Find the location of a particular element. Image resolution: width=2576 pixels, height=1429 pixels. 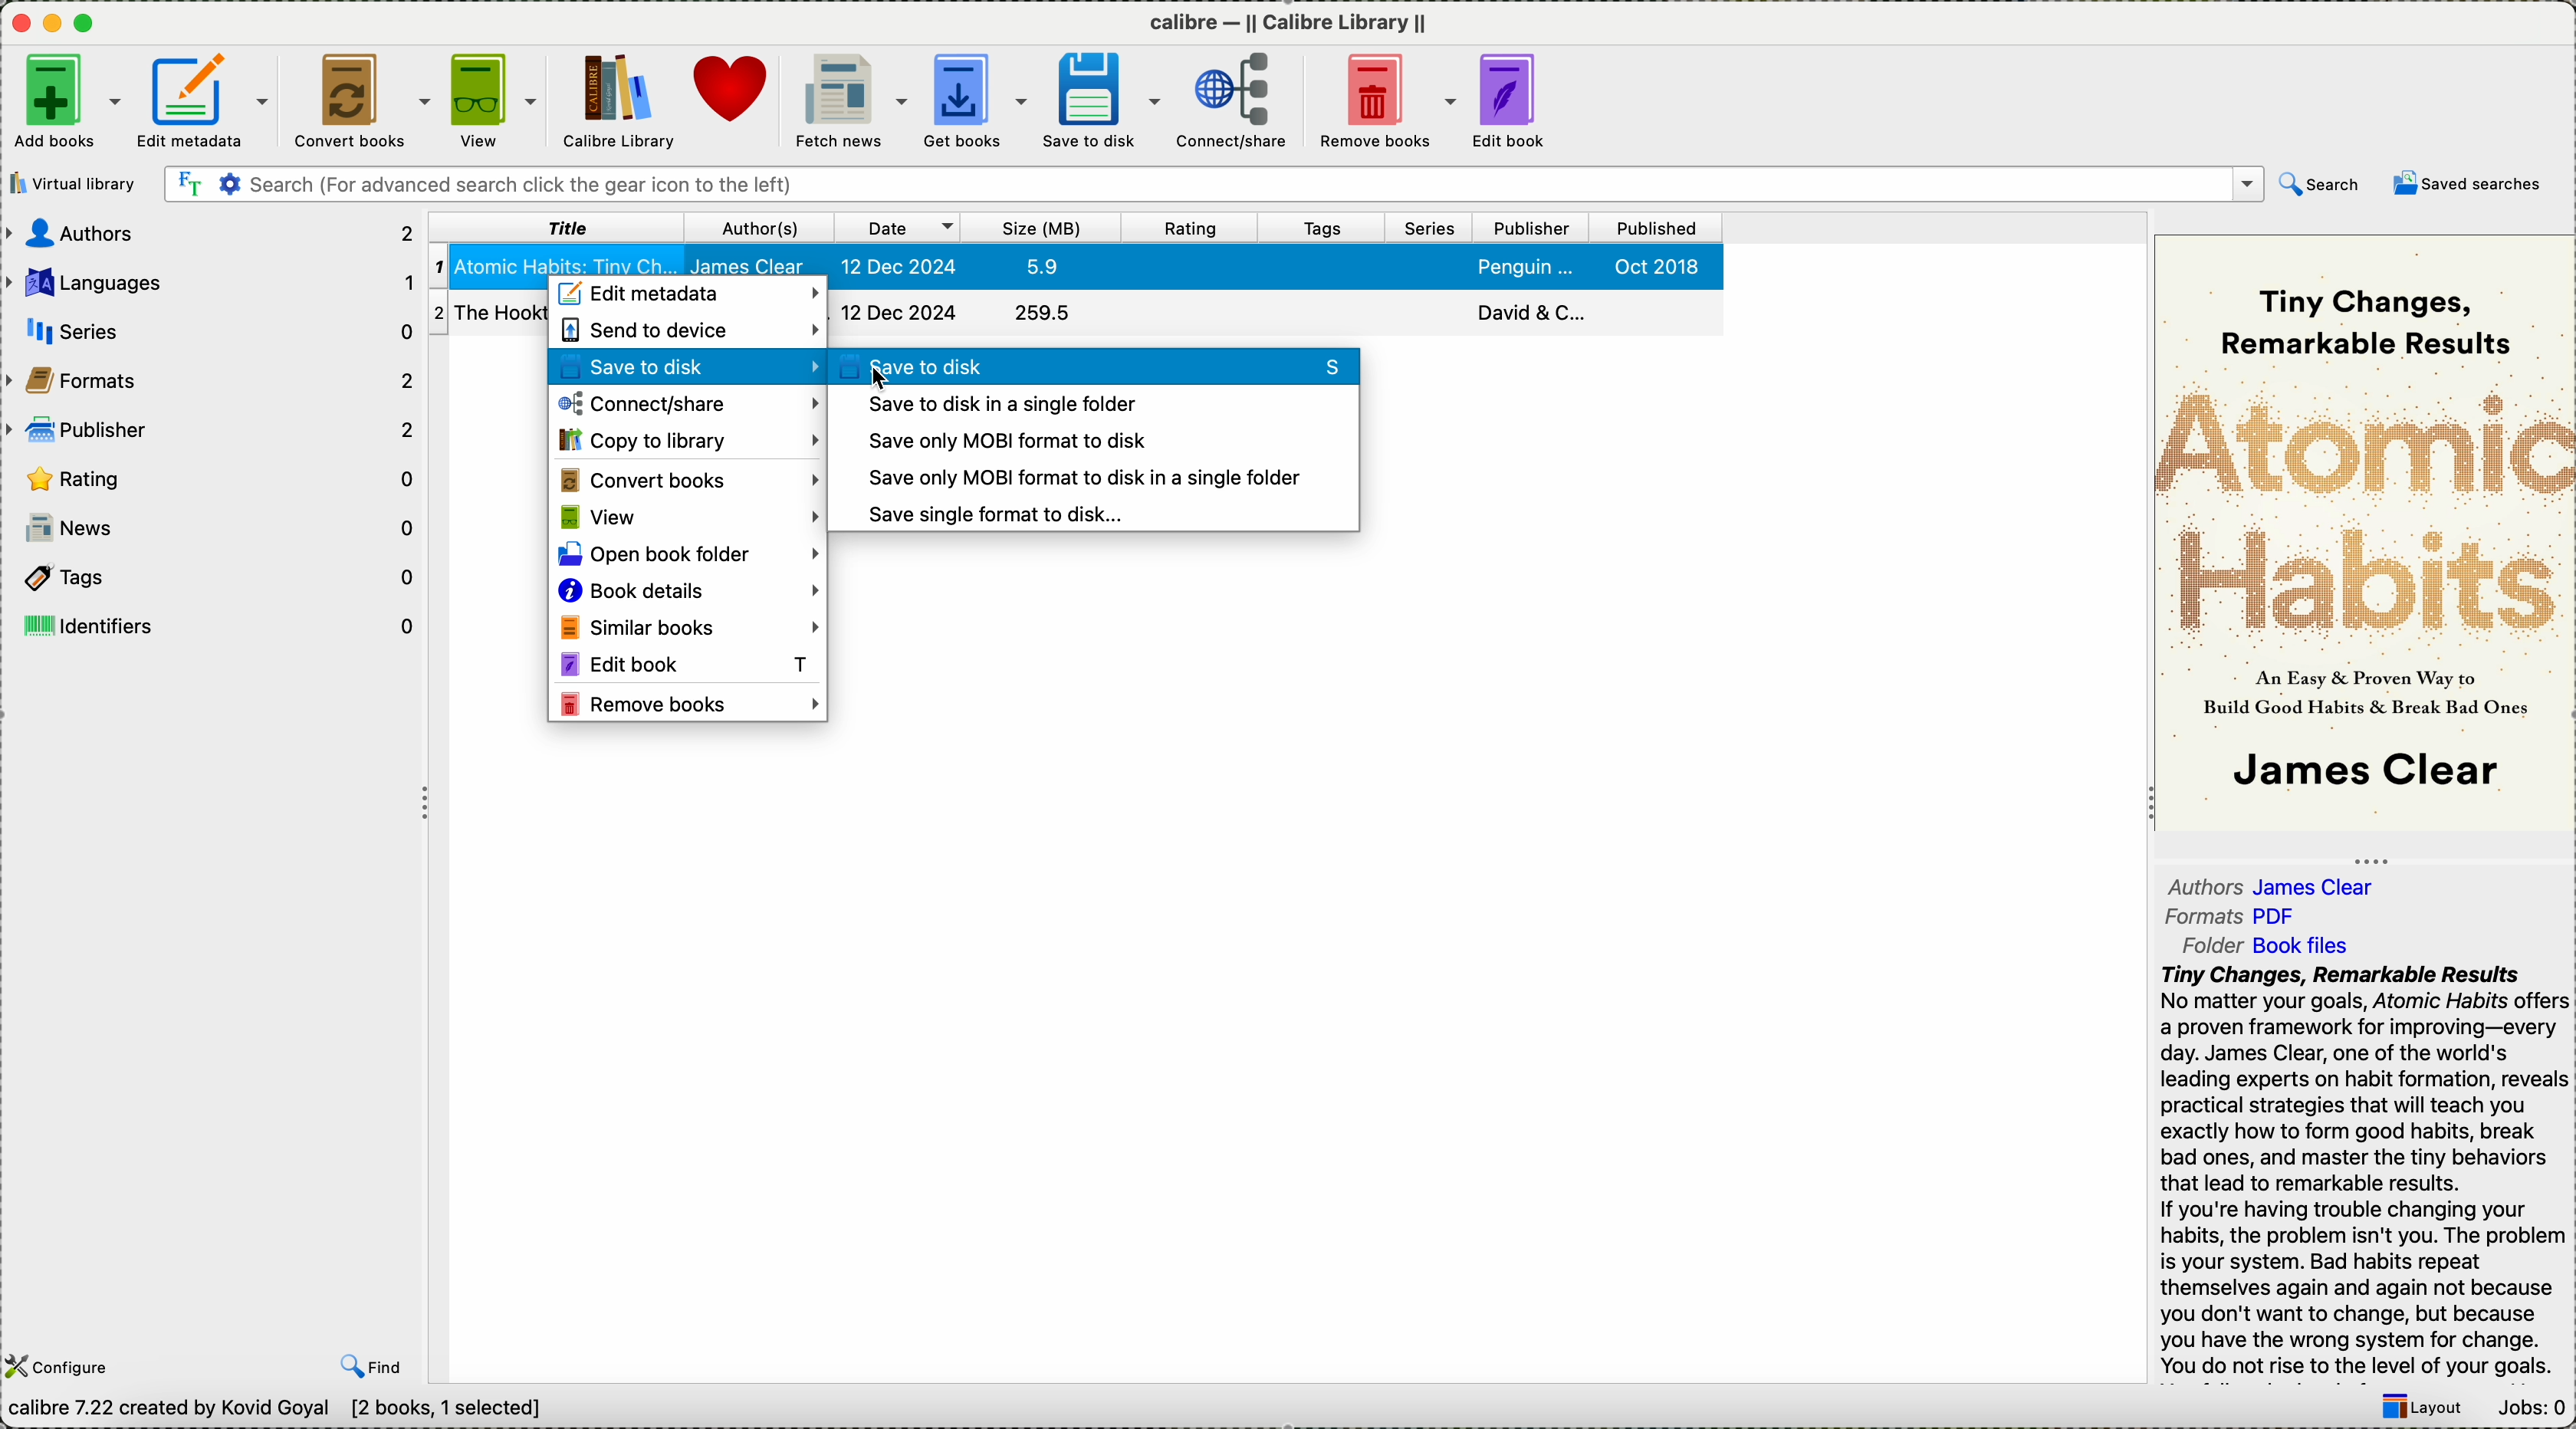

remove books is located at coordinates (691, 700).